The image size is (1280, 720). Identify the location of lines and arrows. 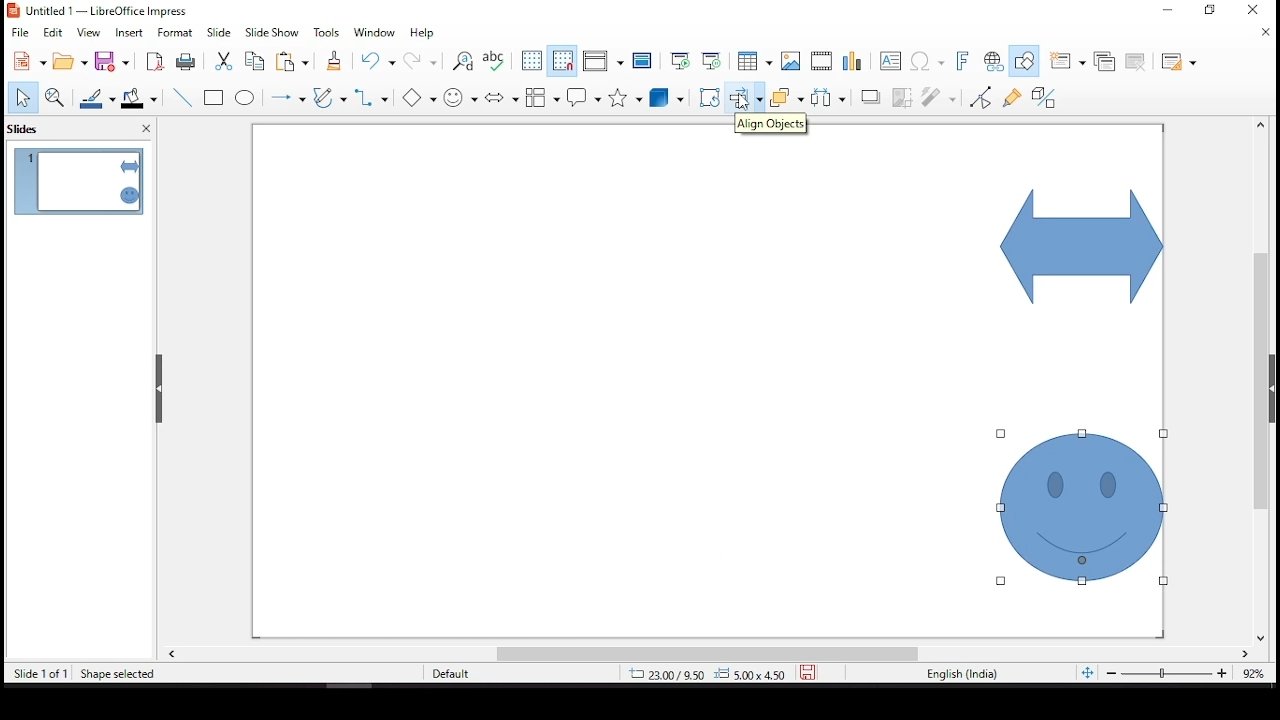
(291, 97).